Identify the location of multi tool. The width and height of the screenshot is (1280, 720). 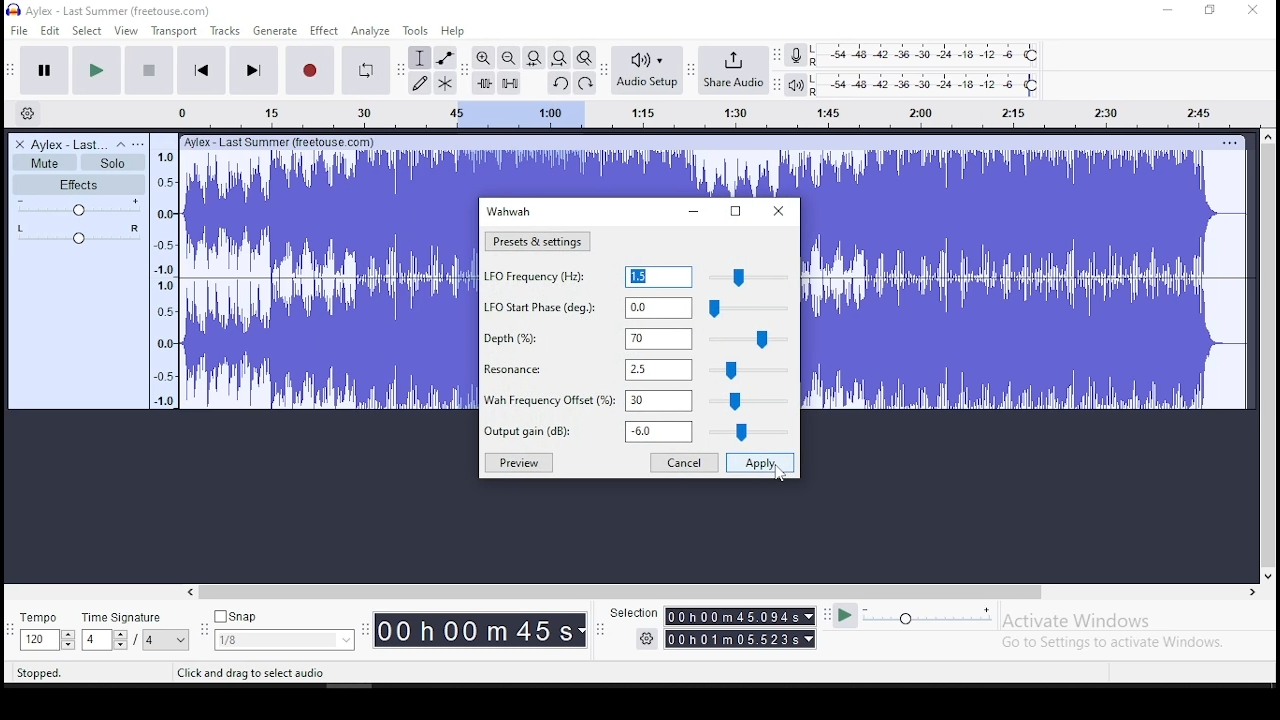
(444, 85).